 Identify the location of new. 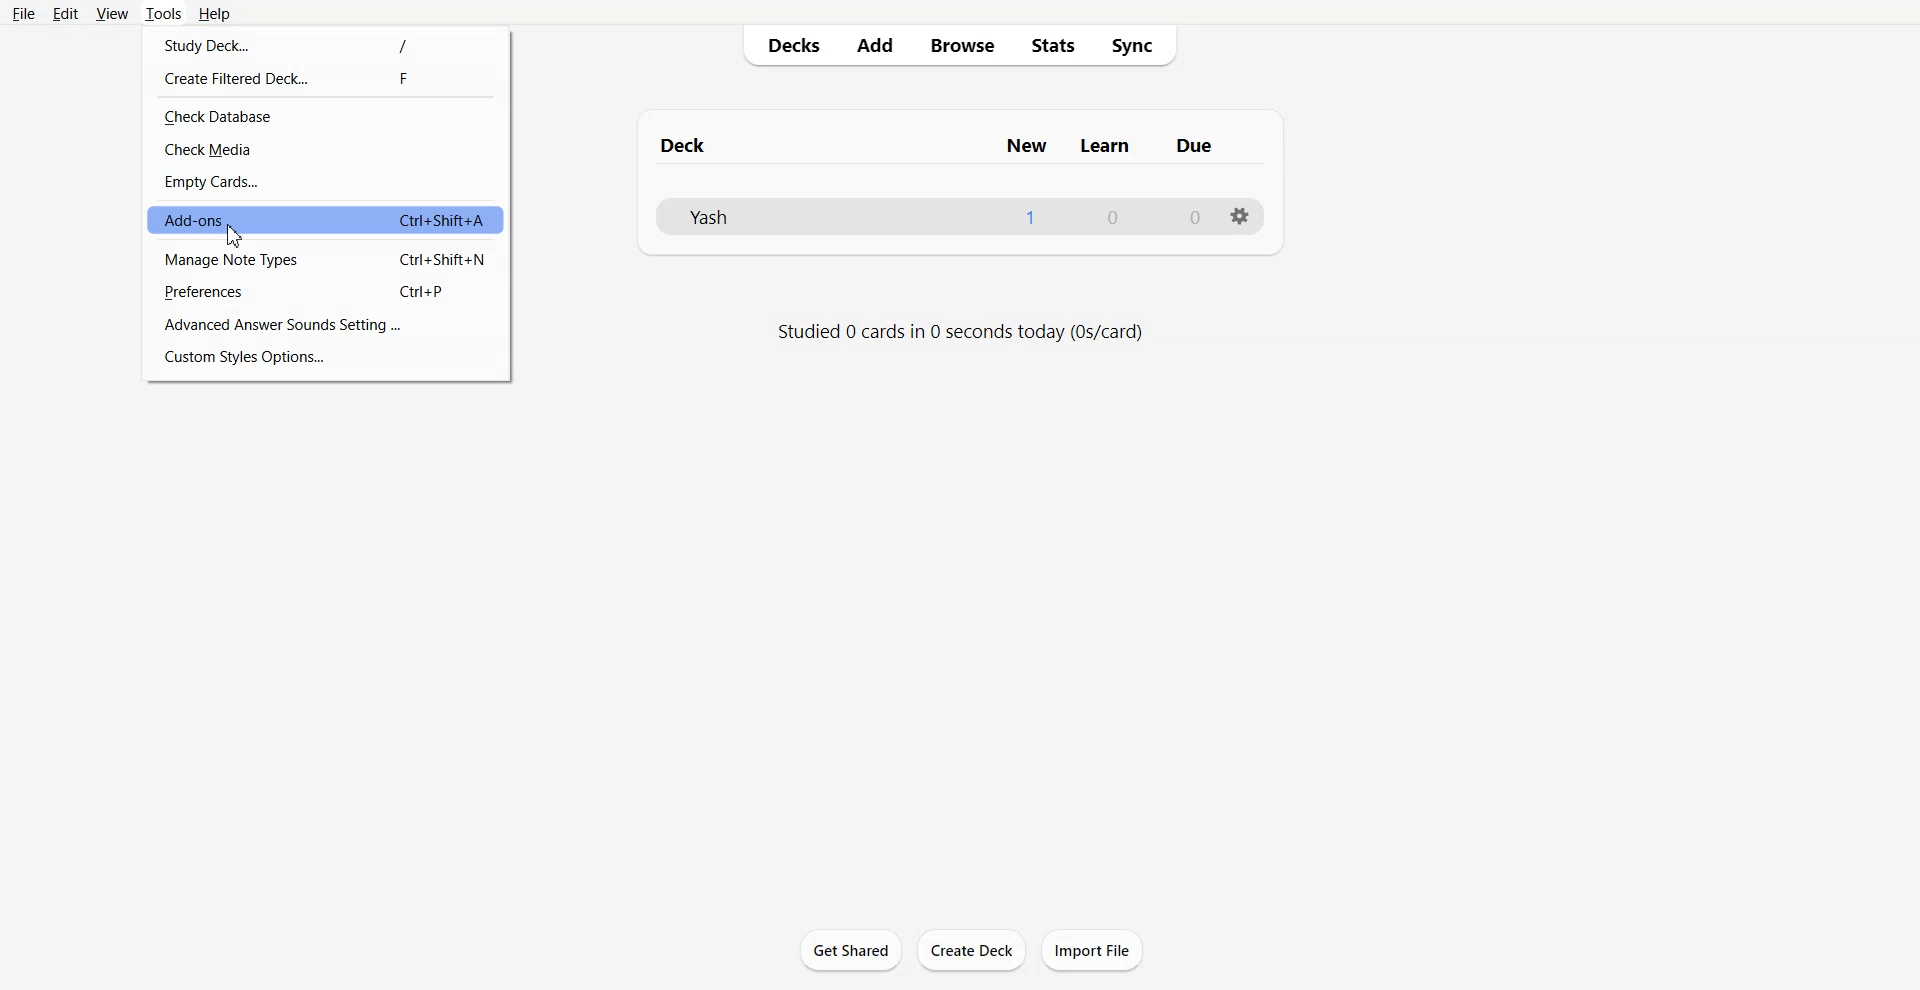
(1029, 144).